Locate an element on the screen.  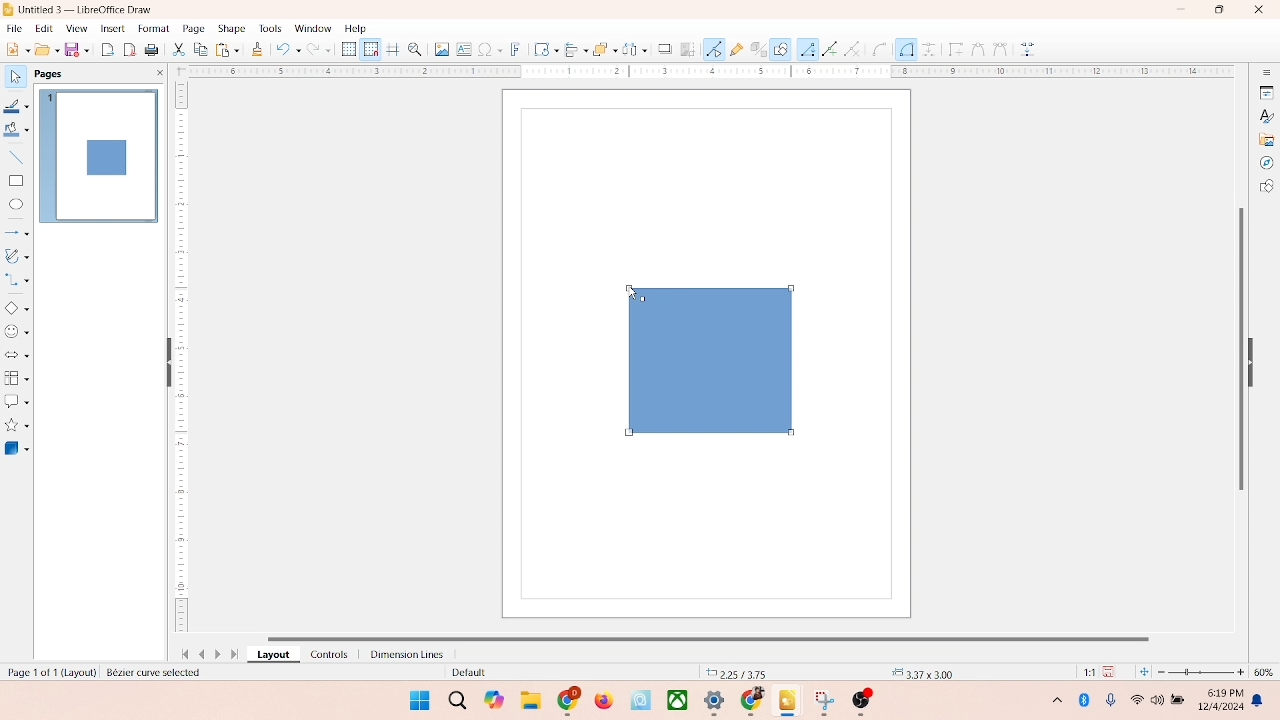
layout is located at coordinates (272, 655).